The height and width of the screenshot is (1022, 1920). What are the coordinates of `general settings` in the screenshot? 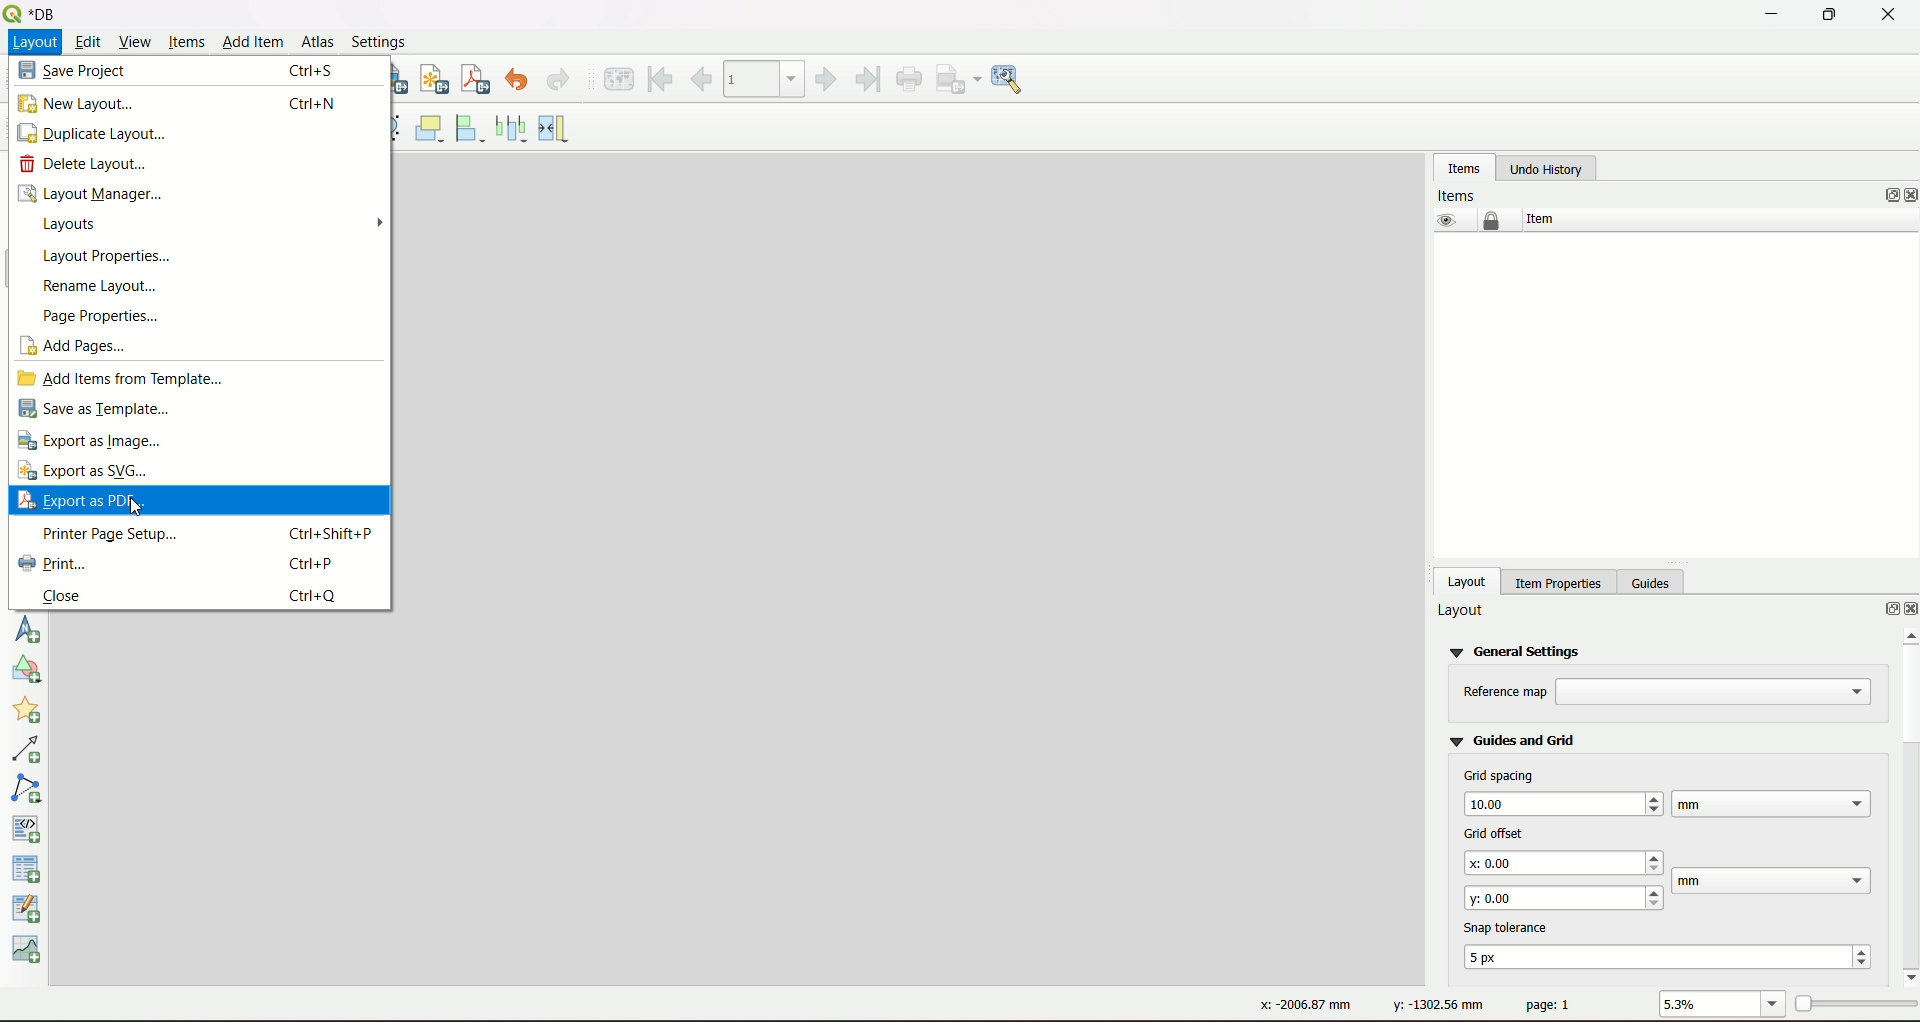 It's located at (1519, 650).